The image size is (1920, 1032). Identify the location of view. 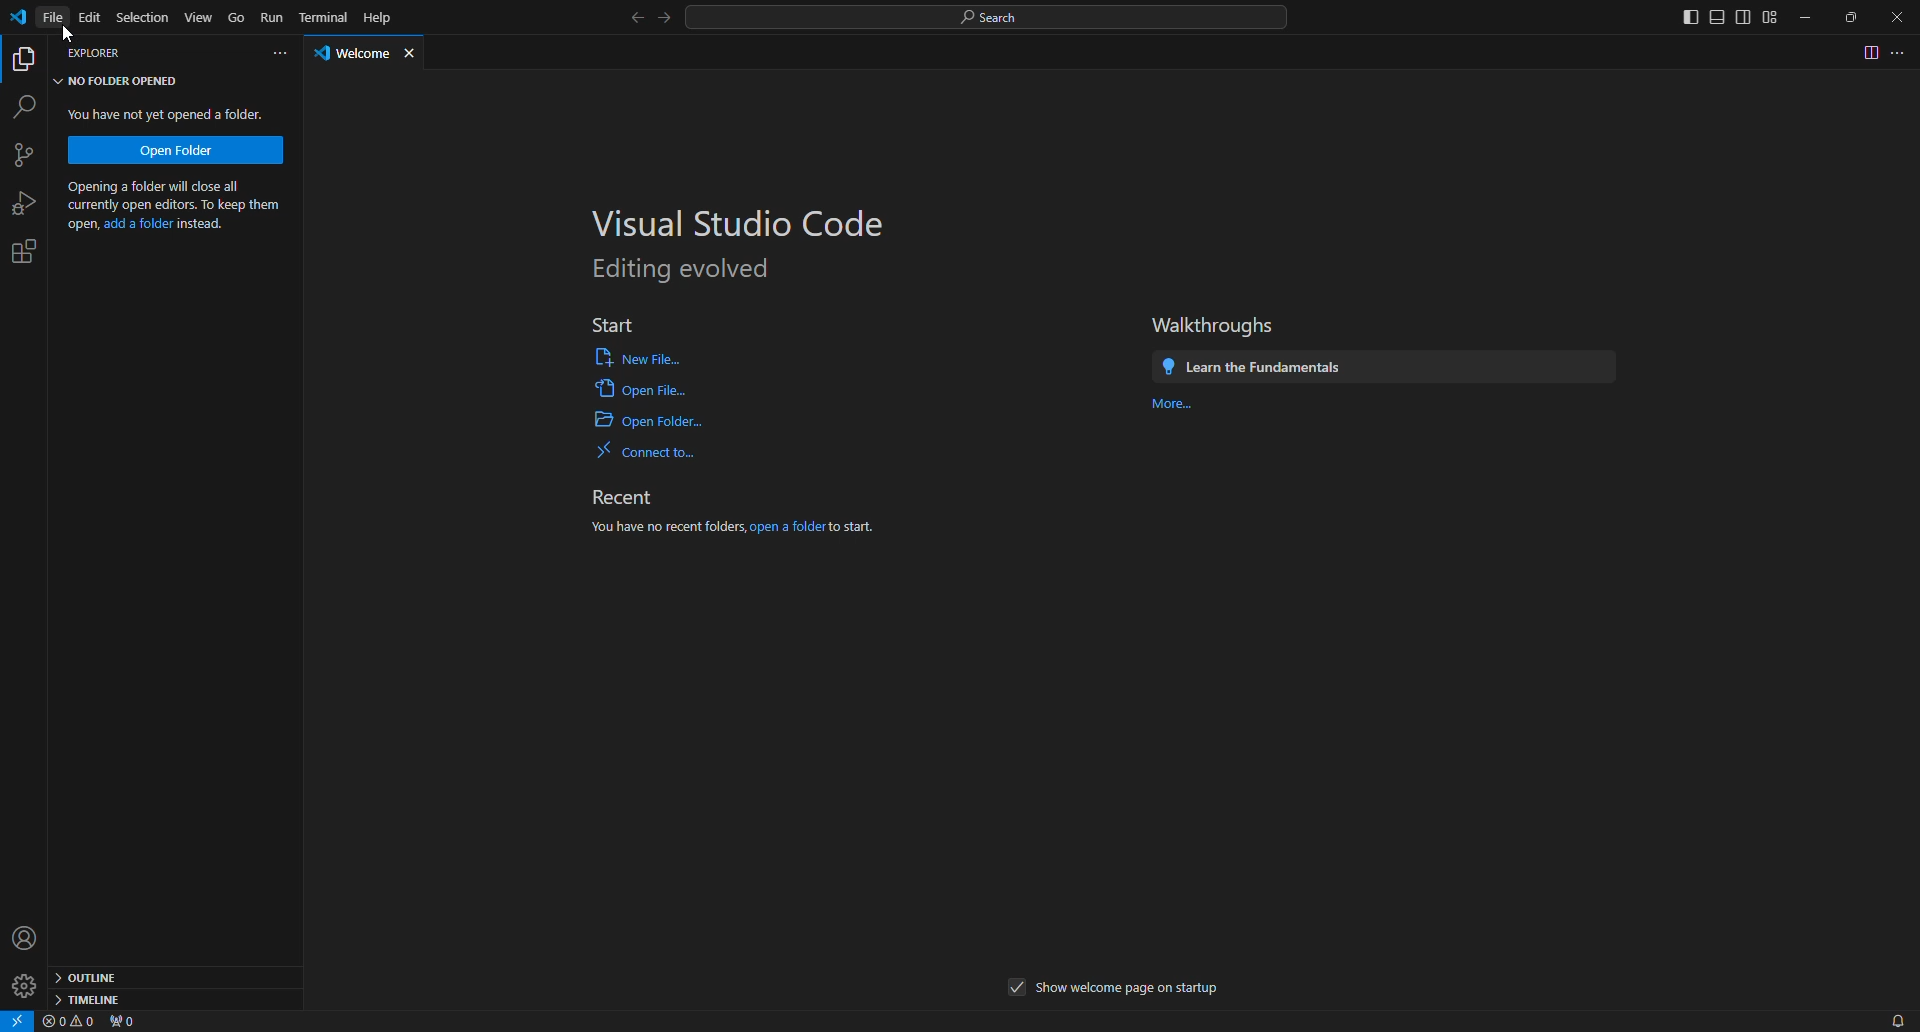
(198, 15).